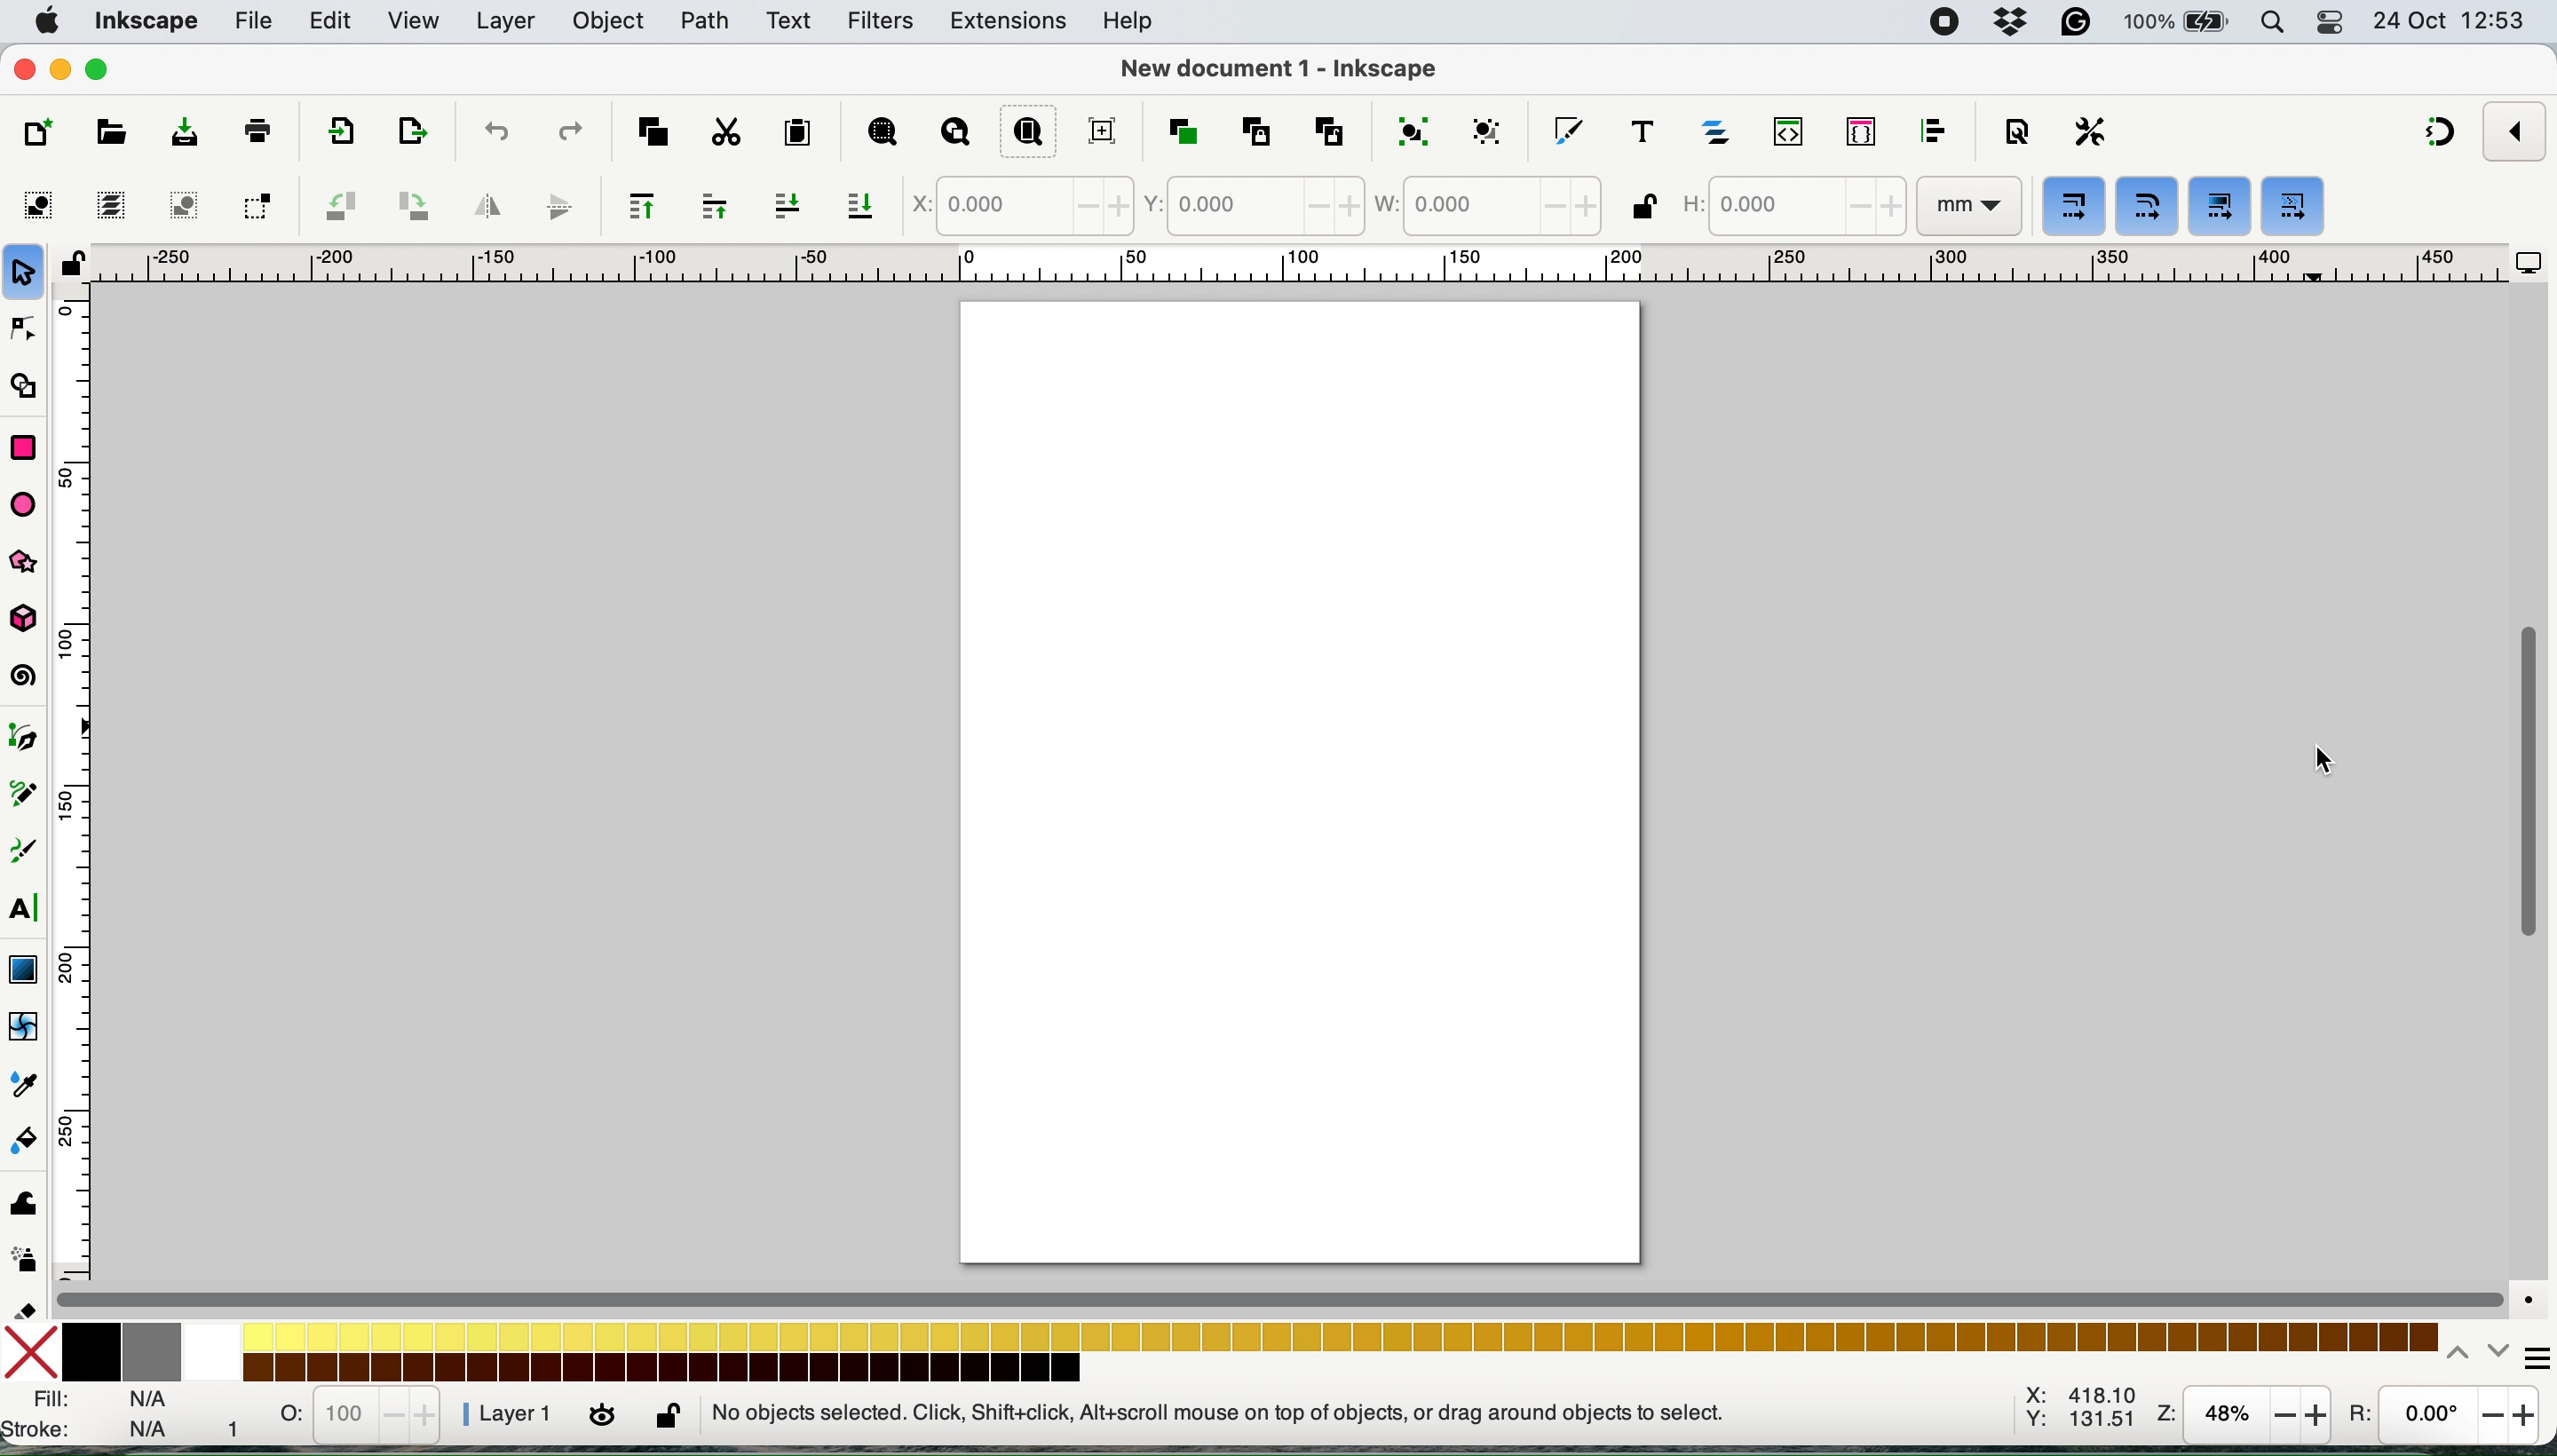 This screenshot has height=1456, width=2557. I want to click on color managed mode, so click(2532, 1296).